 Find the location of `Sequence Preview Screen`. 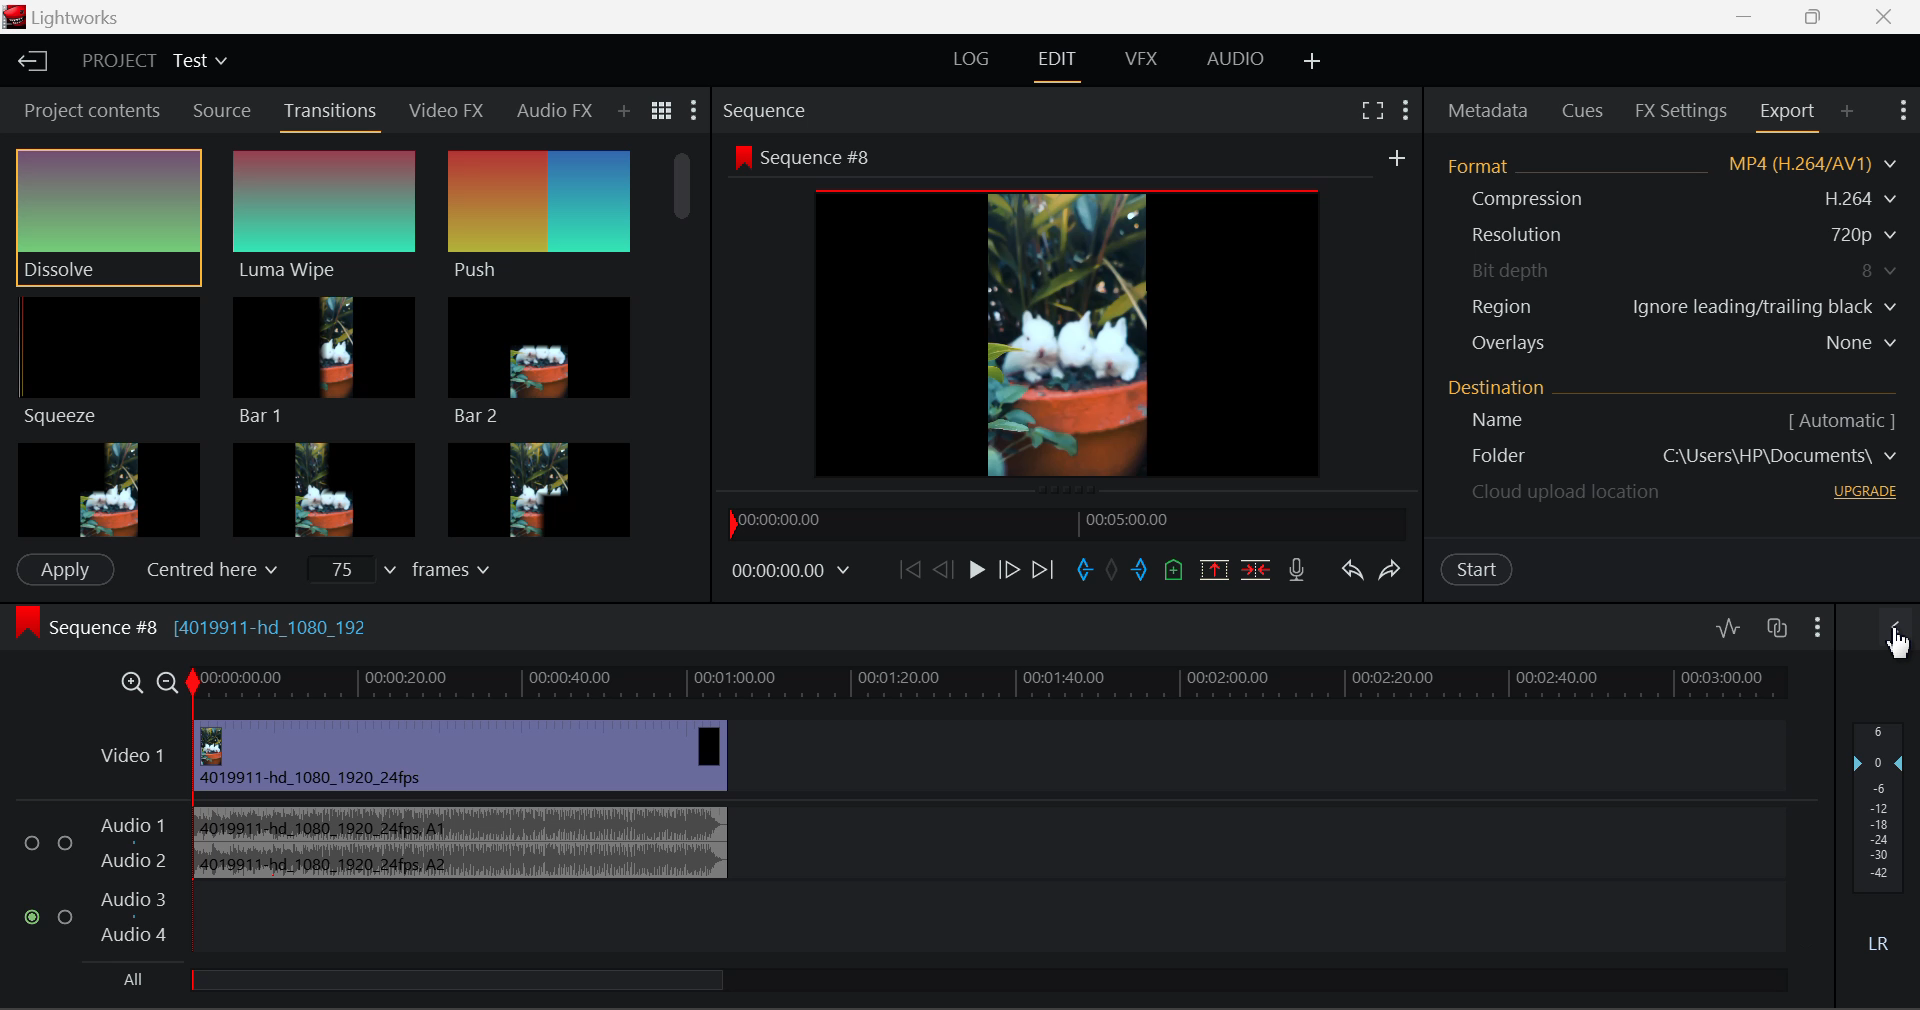

Sequence Preview Screen is located at coordinates (1070, 314).